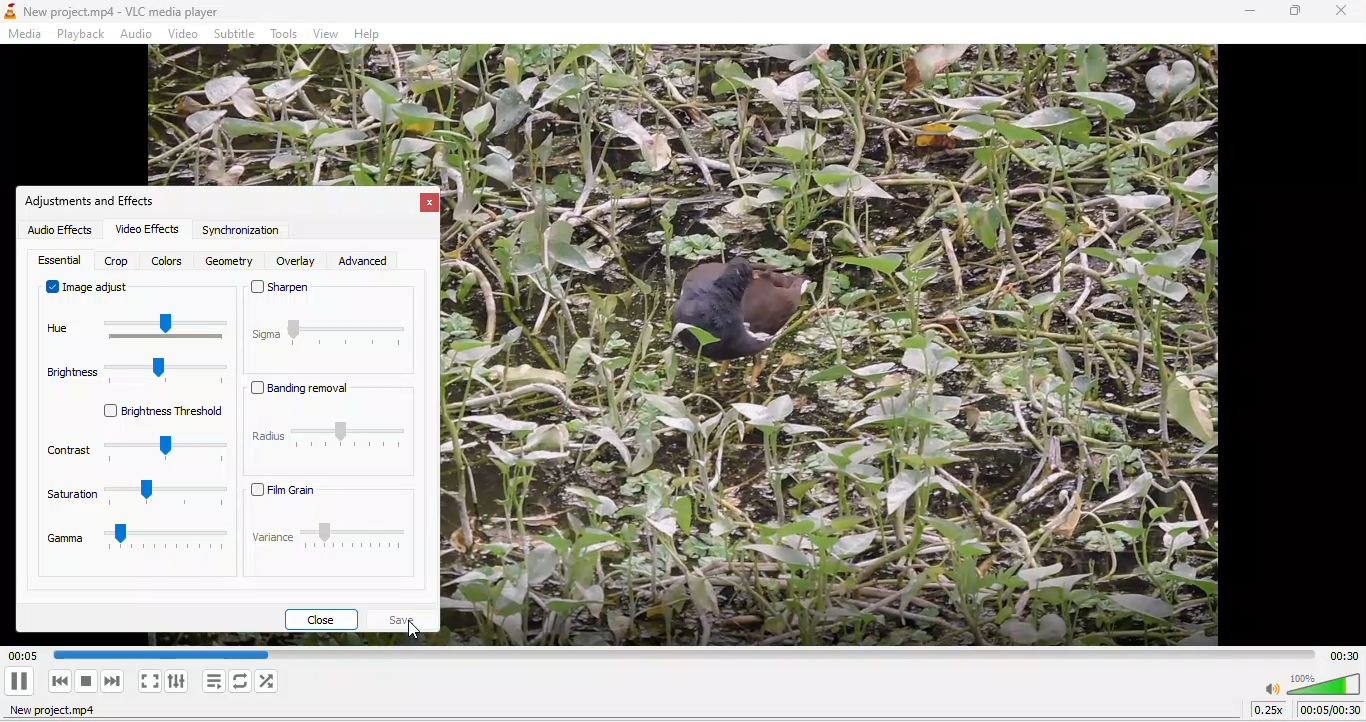  Describe the element at coordinates (403, 619) in the screenshot. I see `select save` at that location.